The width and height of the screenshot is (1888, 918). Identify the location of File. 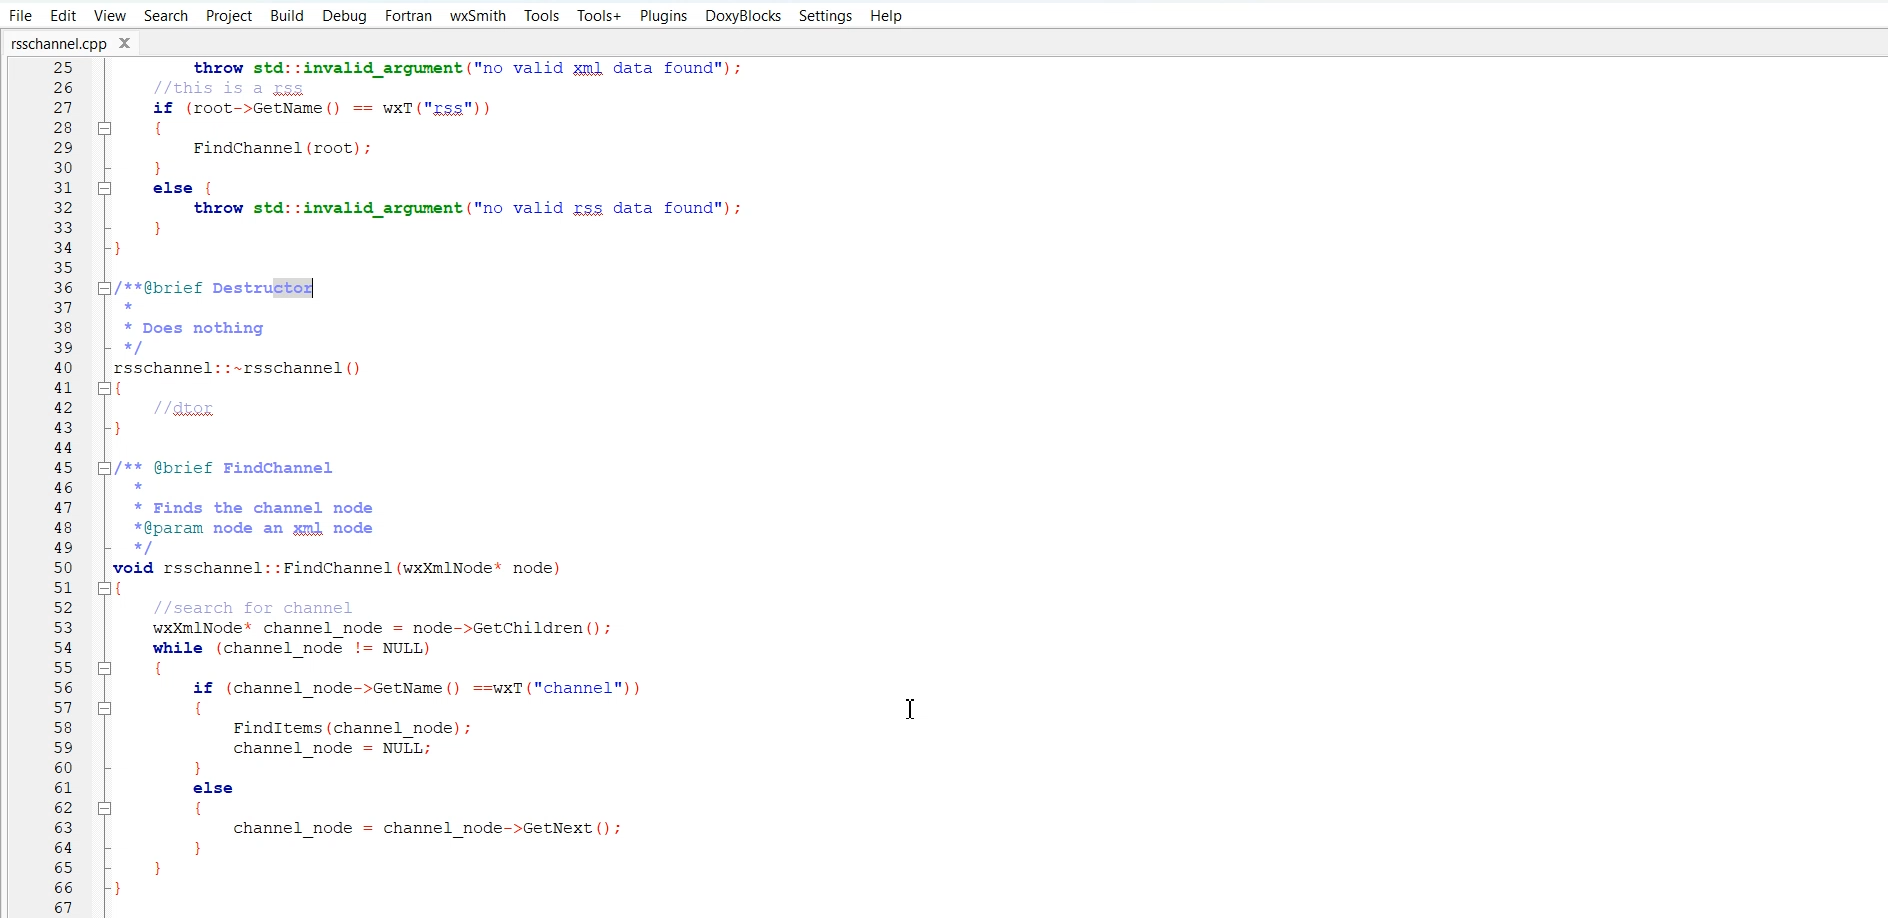
(21, 15).